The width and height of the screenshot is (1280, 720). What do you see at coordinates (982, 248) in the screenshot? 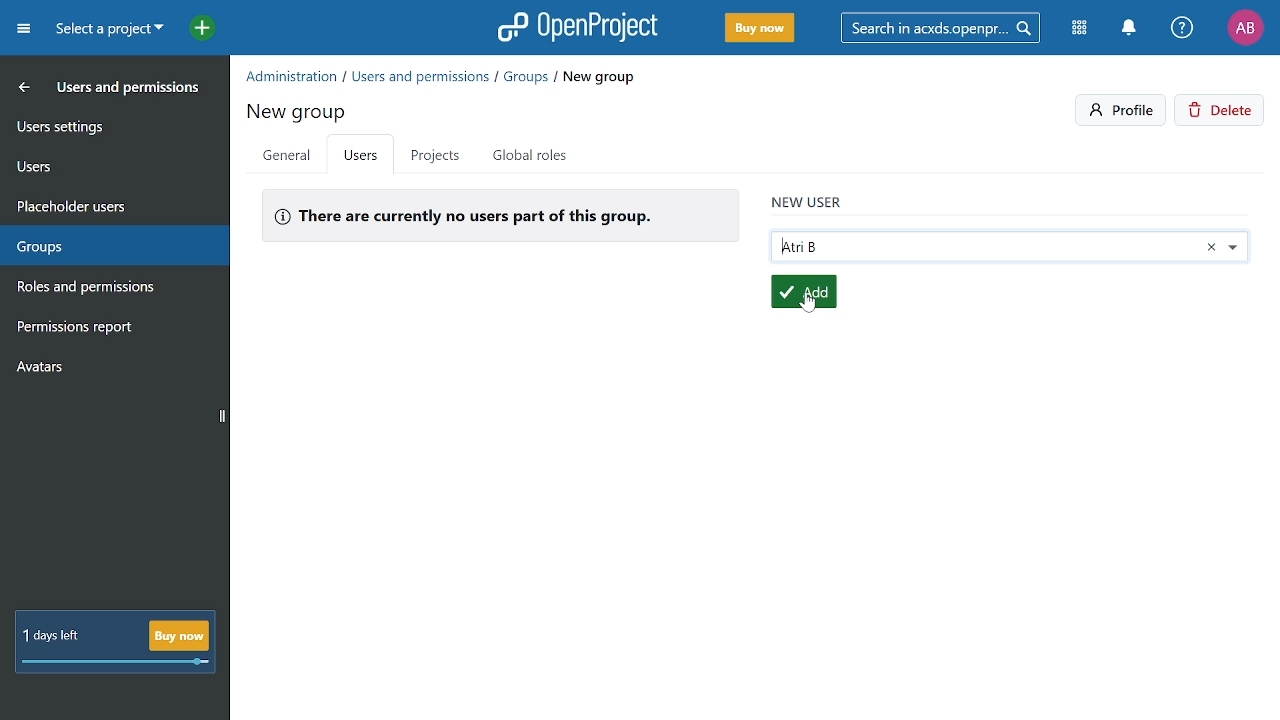
I see `Selected user` at bounding box center [982, 248].